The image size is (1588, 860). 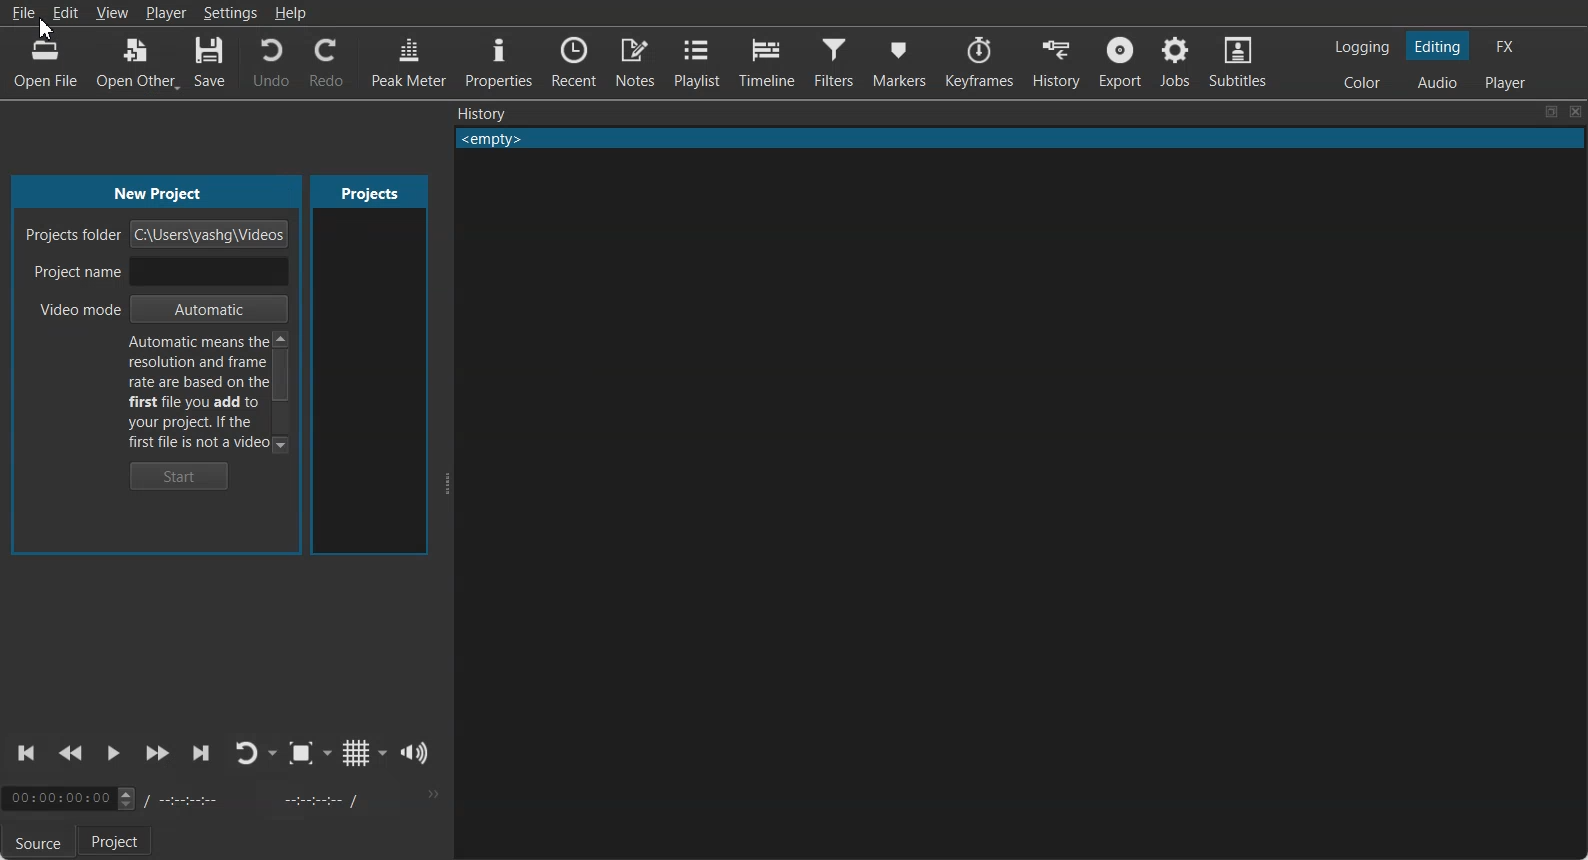 I want to click on Subtitles, so click(x=1238, y=60).